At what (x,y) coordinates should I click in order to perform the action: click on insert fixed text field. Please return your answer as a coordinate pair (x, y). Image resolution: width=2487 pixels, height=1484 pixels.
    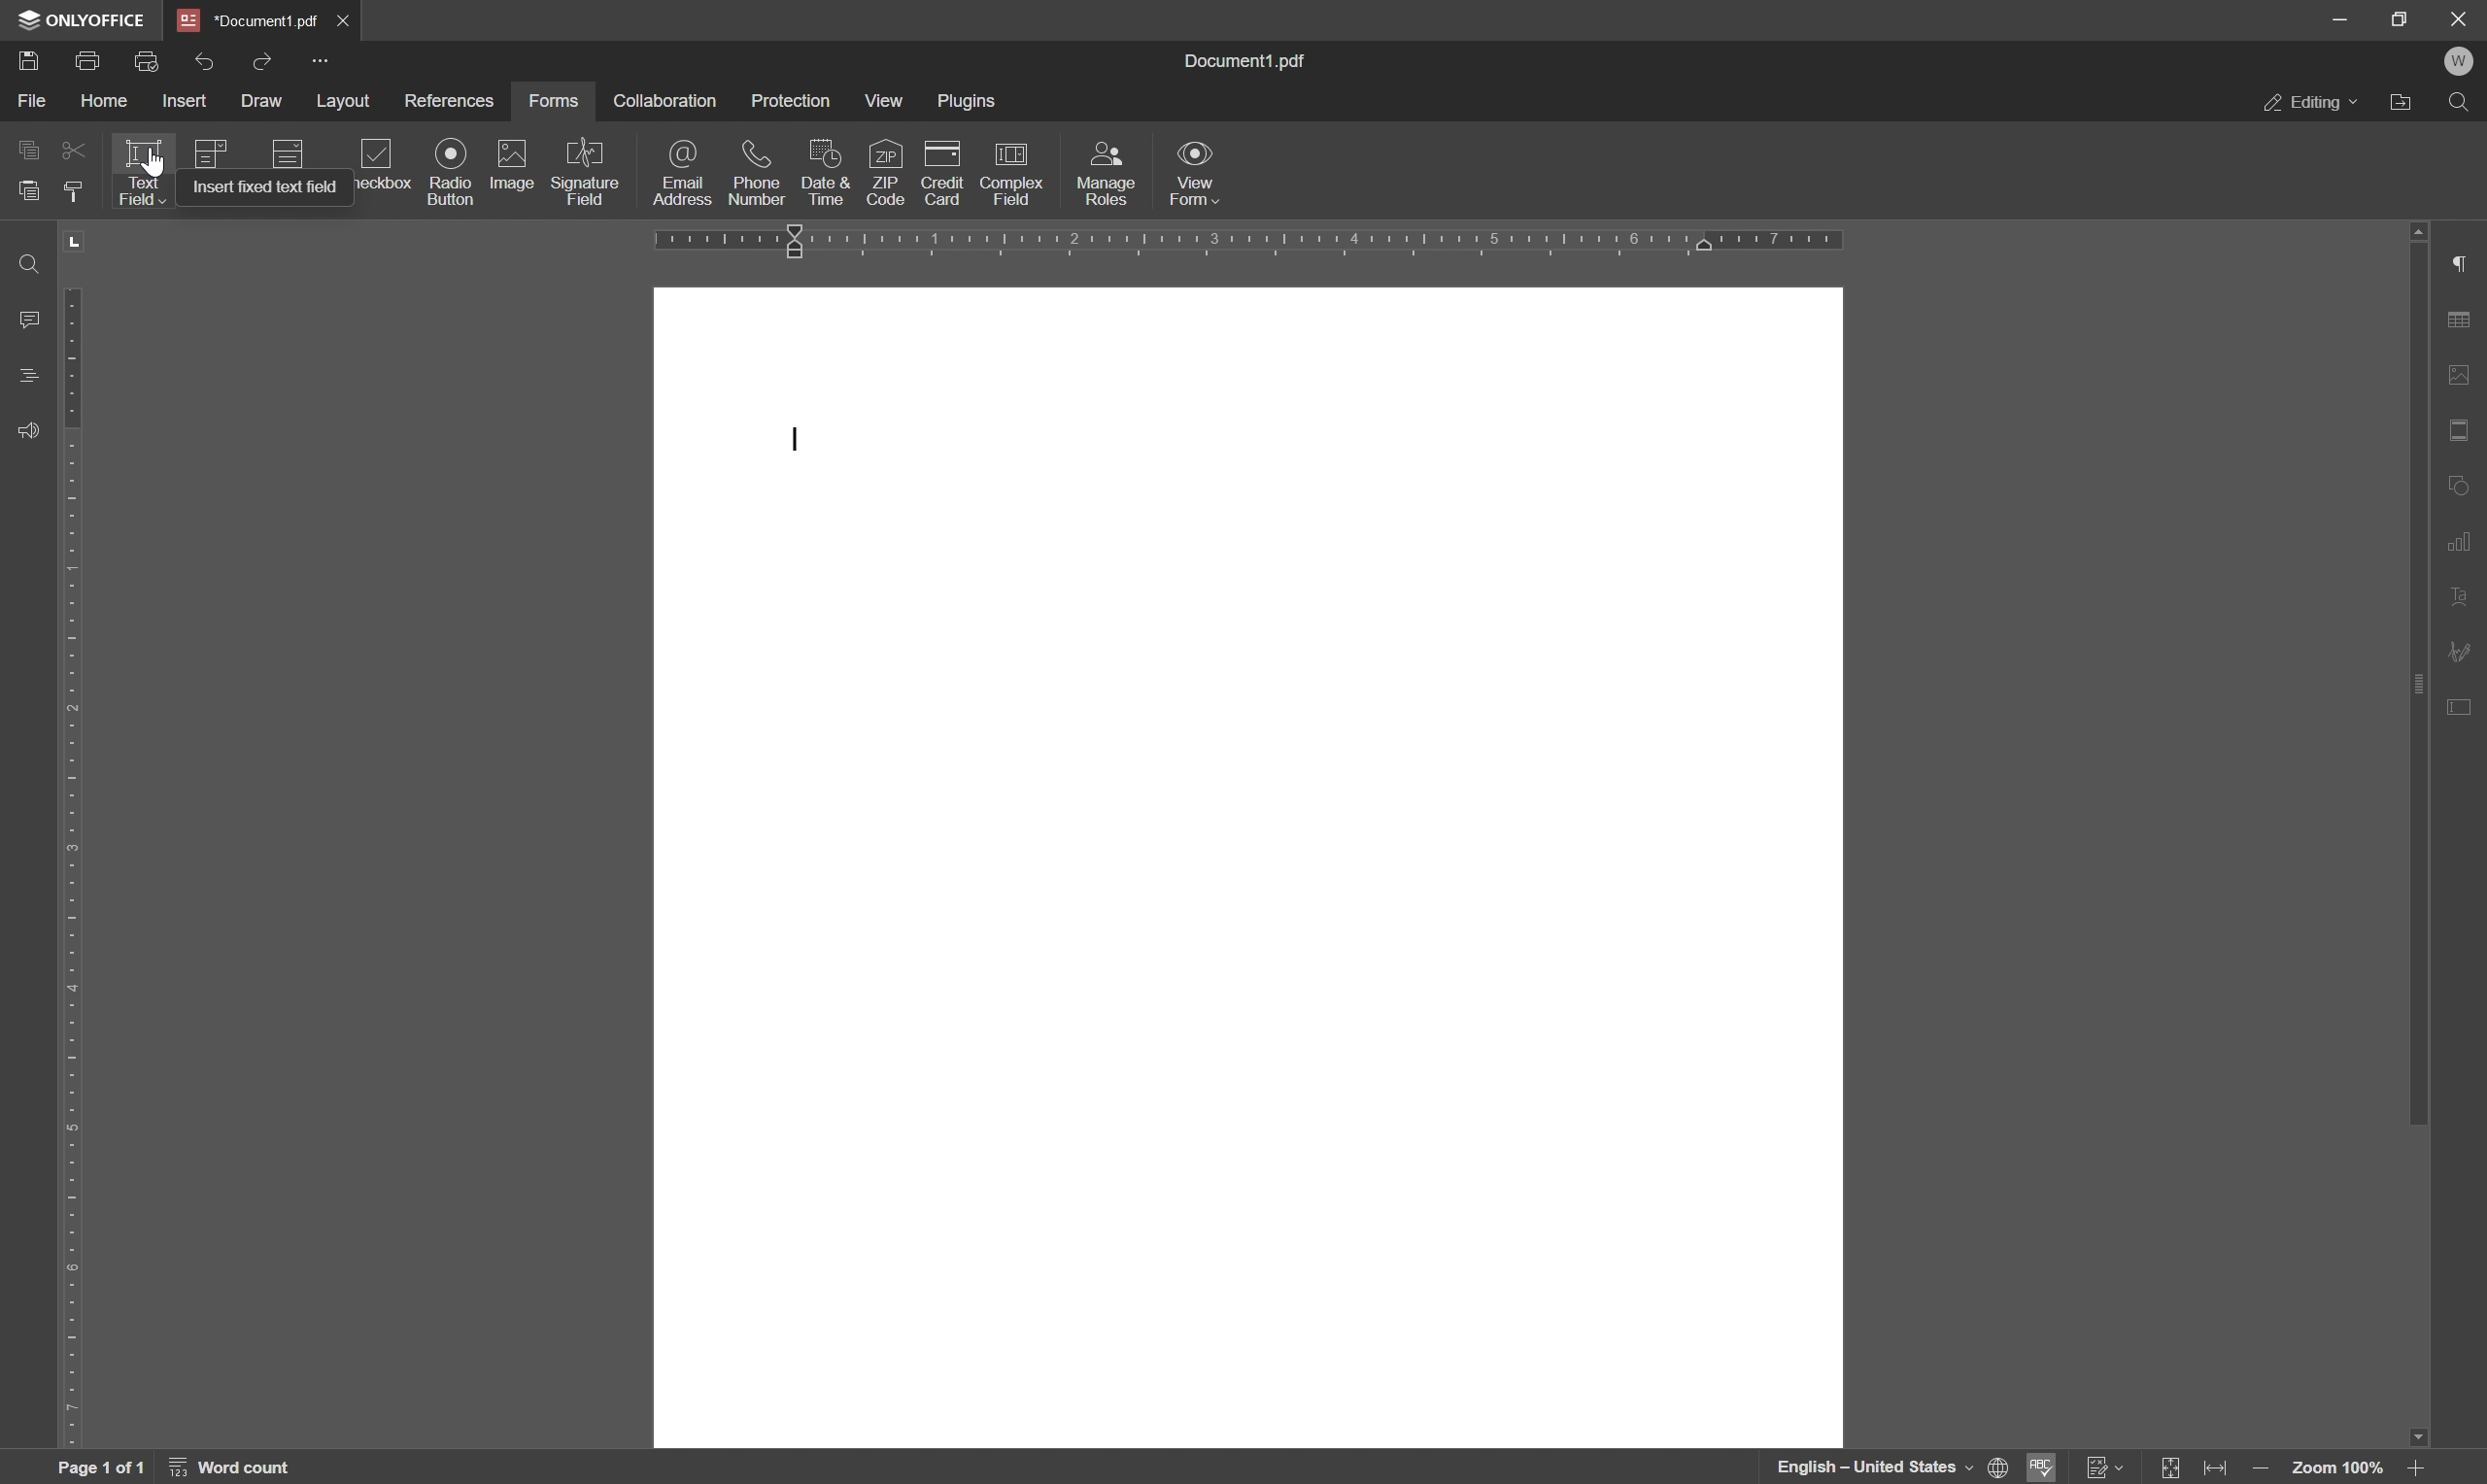
    Looking at the image, I should click on (263, 187).